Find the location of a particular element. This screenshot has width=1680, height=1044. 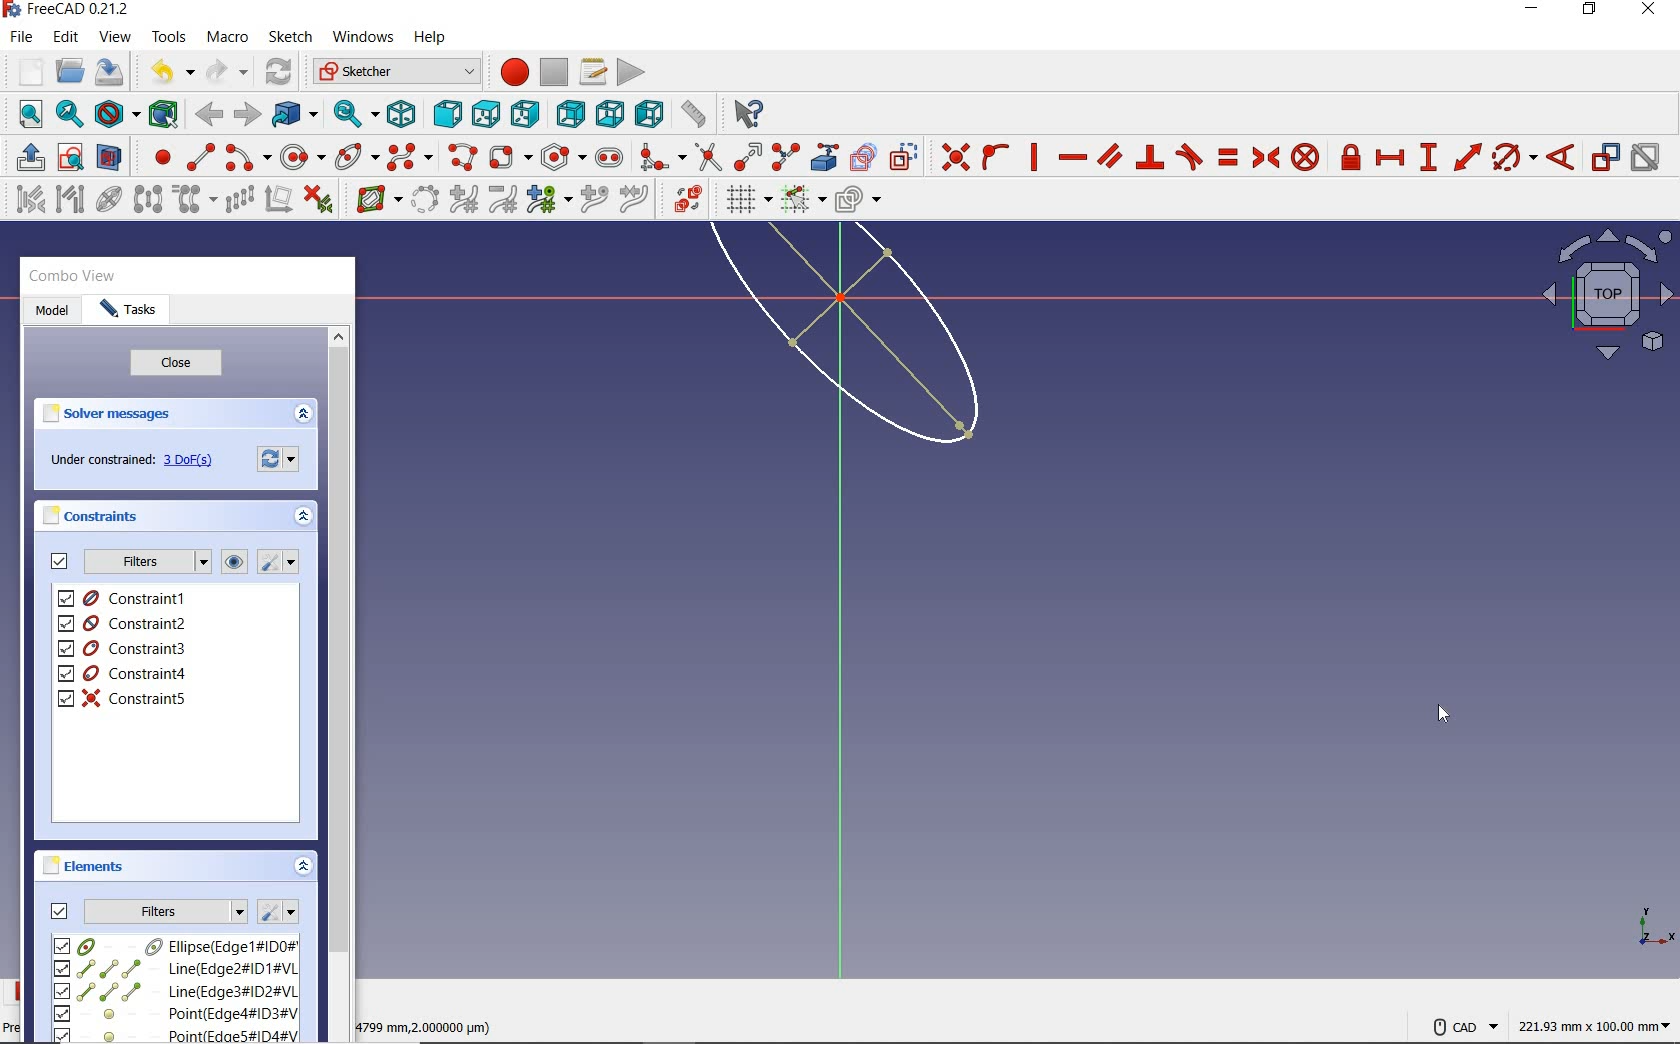

configure rendering order is located at coordinates (856, 201).